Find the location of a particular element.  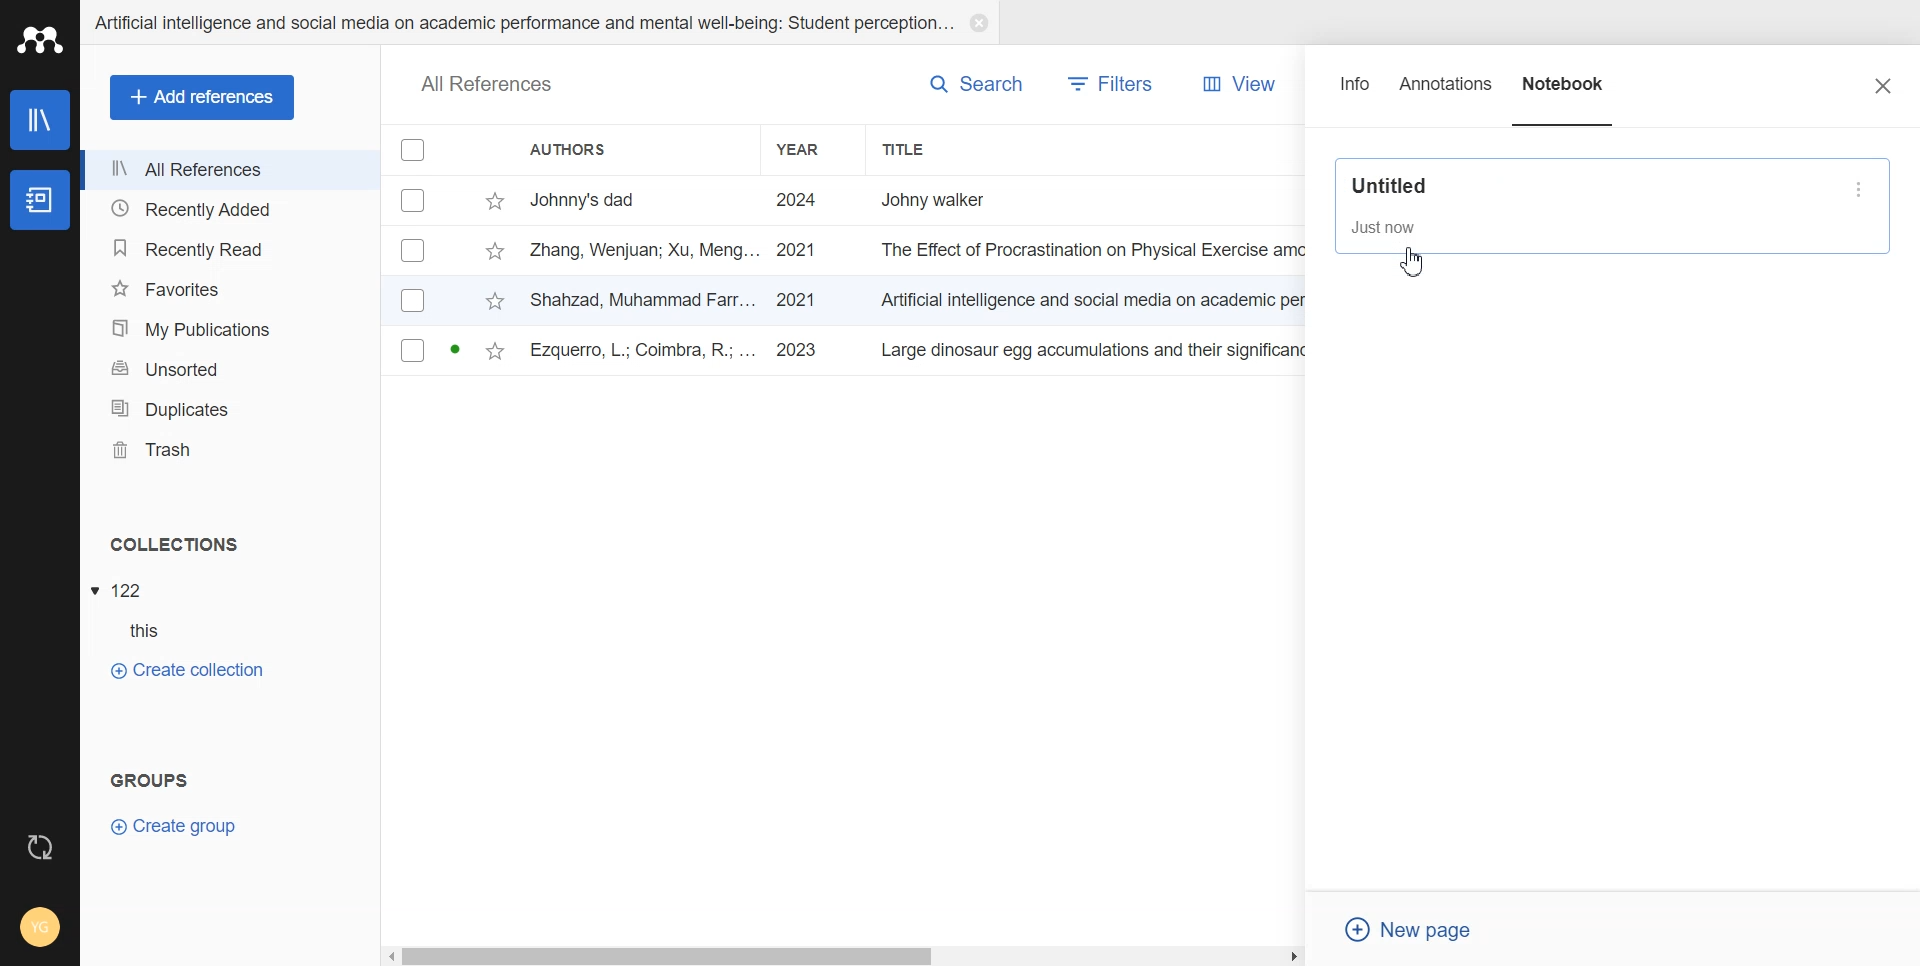

122 is located at coordinates (129, 591).